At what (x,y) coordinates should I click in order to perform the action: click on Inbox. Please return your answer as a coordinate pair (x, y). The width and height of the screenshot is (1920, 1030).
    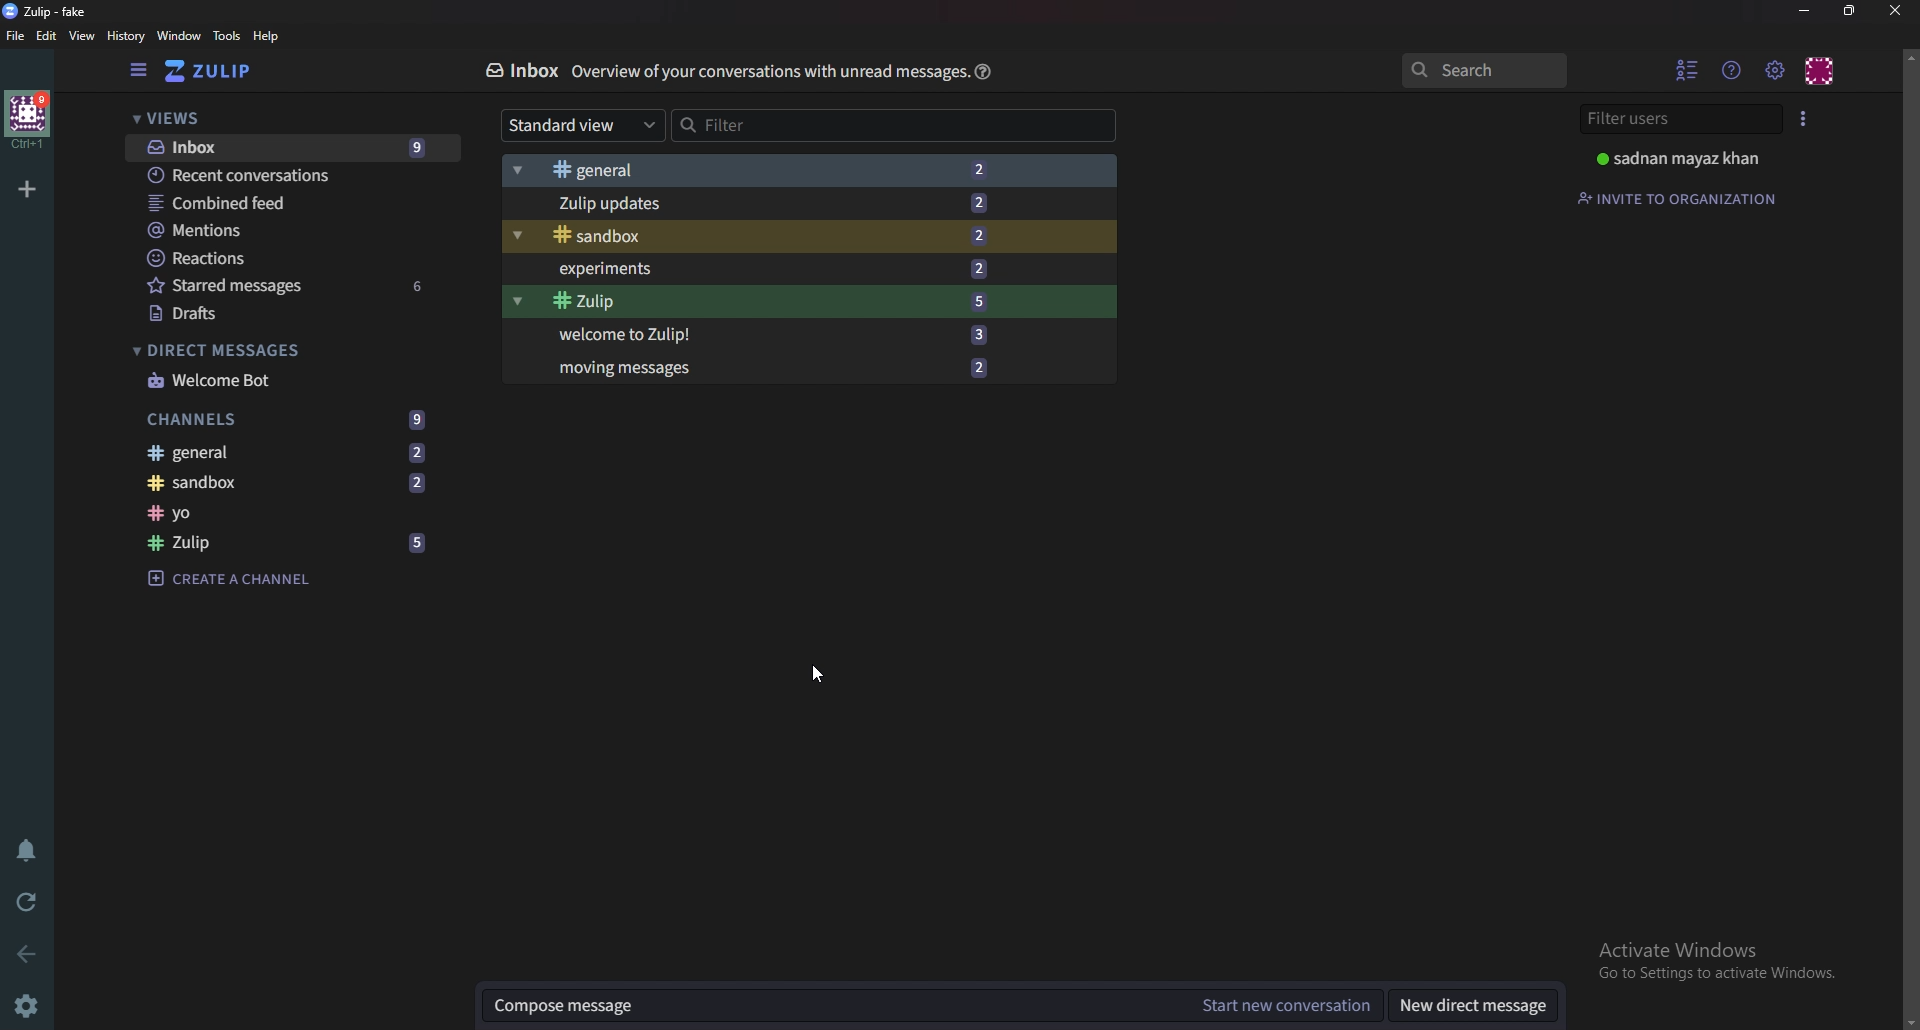
    Looking at the image, I should click on (525, 73).